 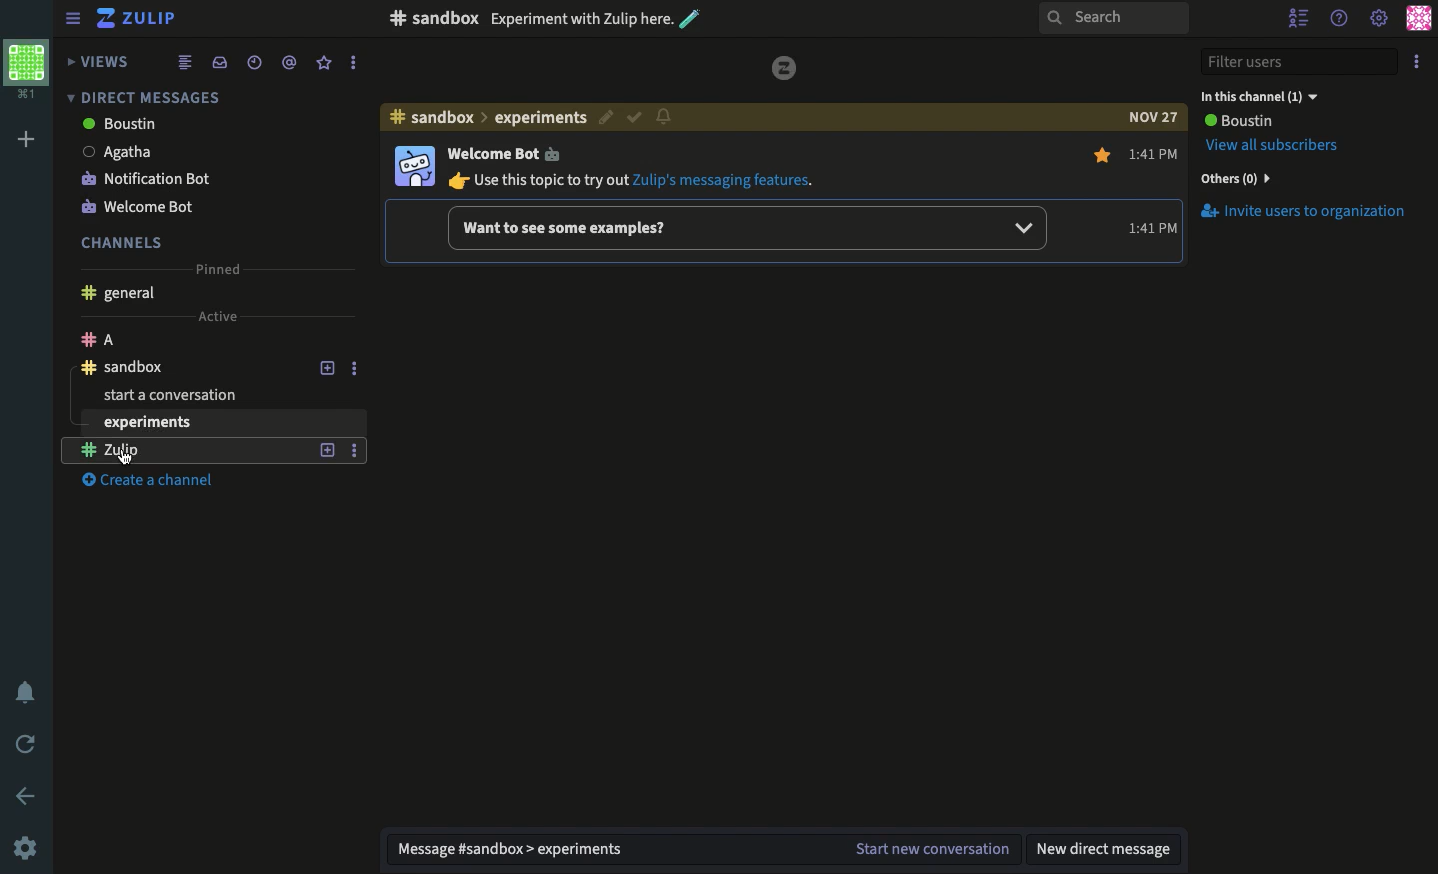 What do you see at coordinates (745, 226) in the screenshot?
I see `examples` at bounding box center [745, 226].